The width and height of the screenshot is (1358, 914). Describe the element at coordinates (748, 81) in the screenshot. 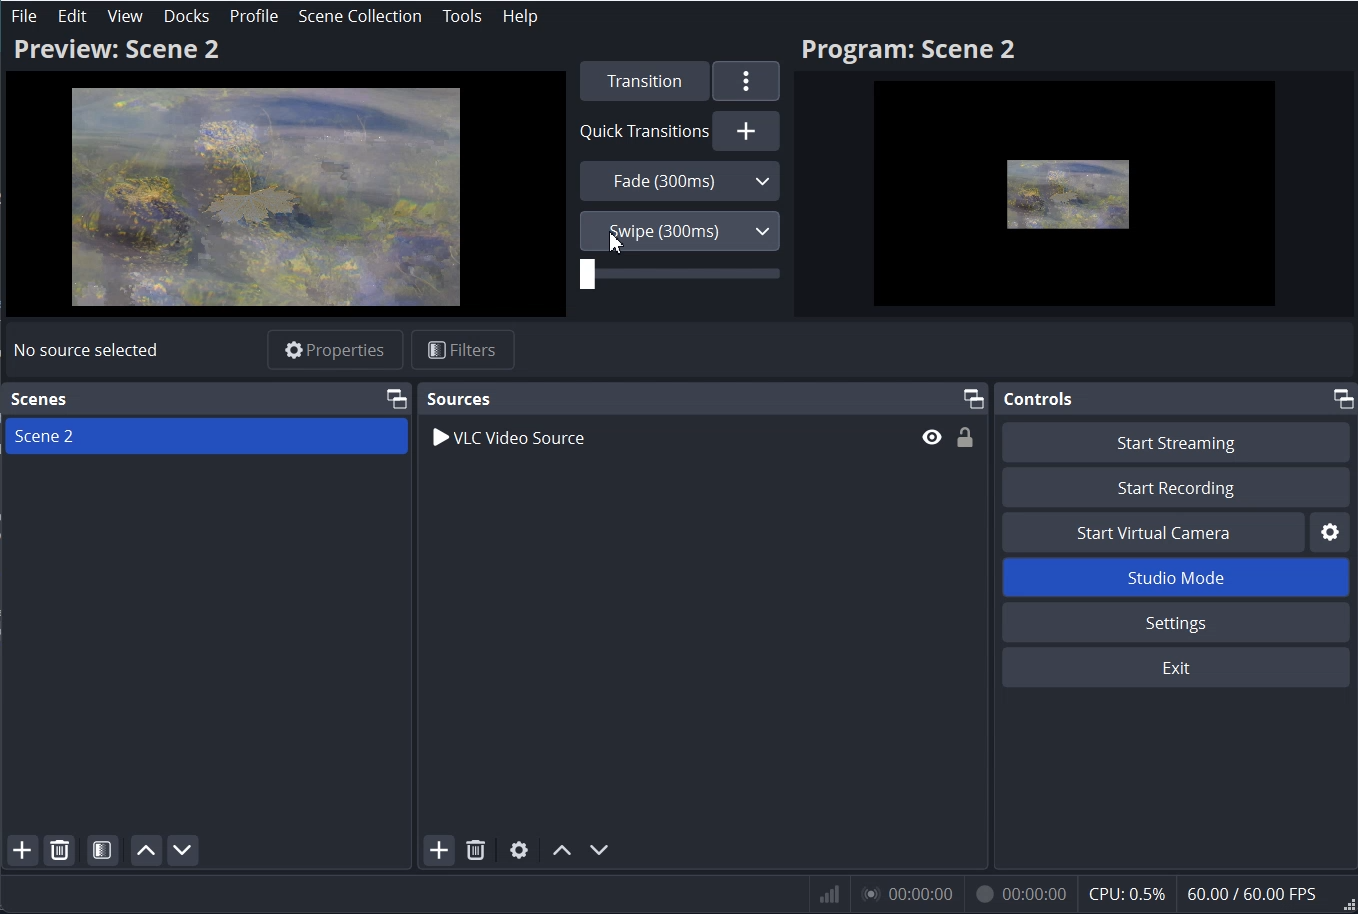

I see `More` at that location.